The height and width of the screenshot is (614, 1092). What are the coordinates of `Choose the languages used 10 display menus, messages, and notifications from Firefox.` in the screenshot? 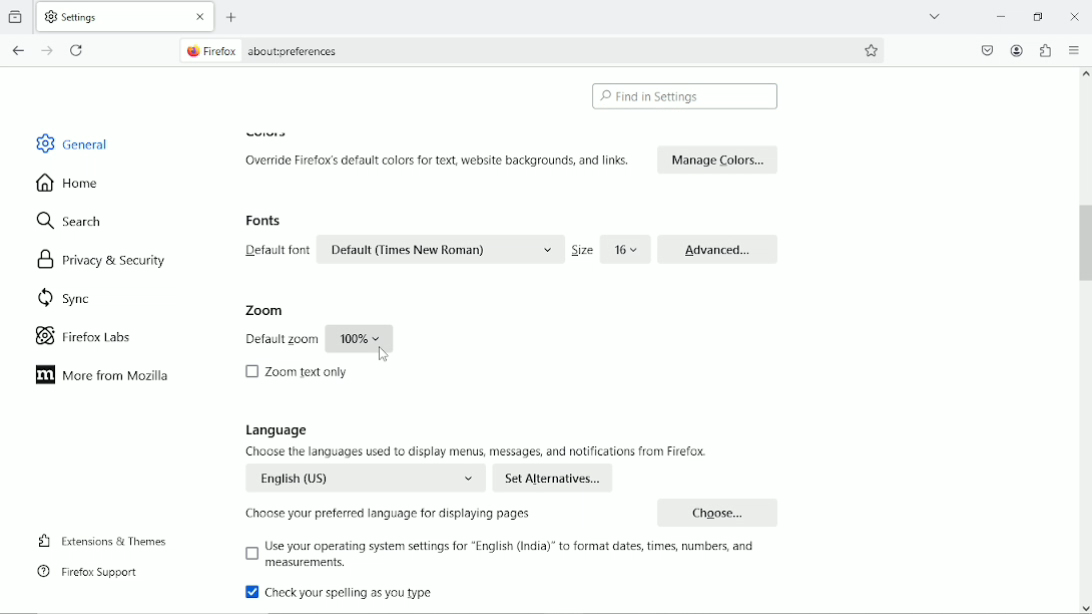 It's located at (479, 451).